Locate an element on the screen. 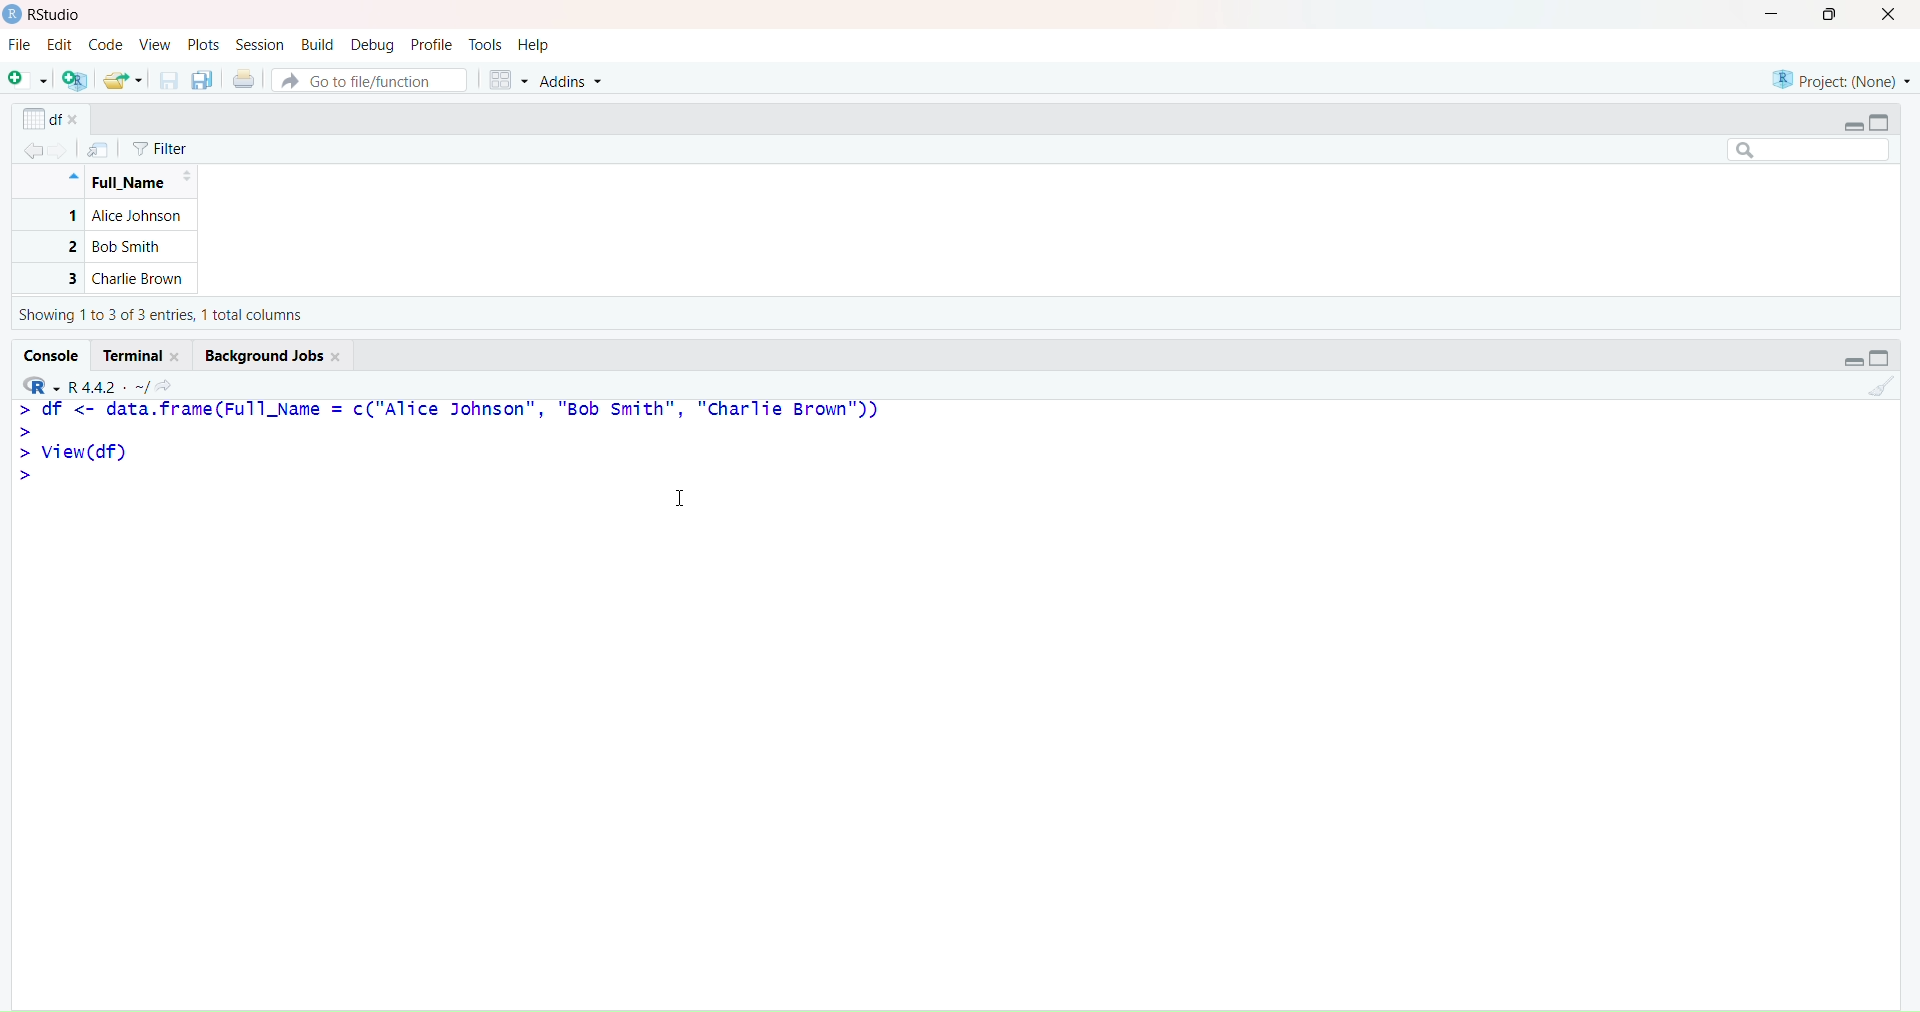 The height and width of the screenshot is (1012, 1920). Workspace panes is located at coordinates (508, 80).